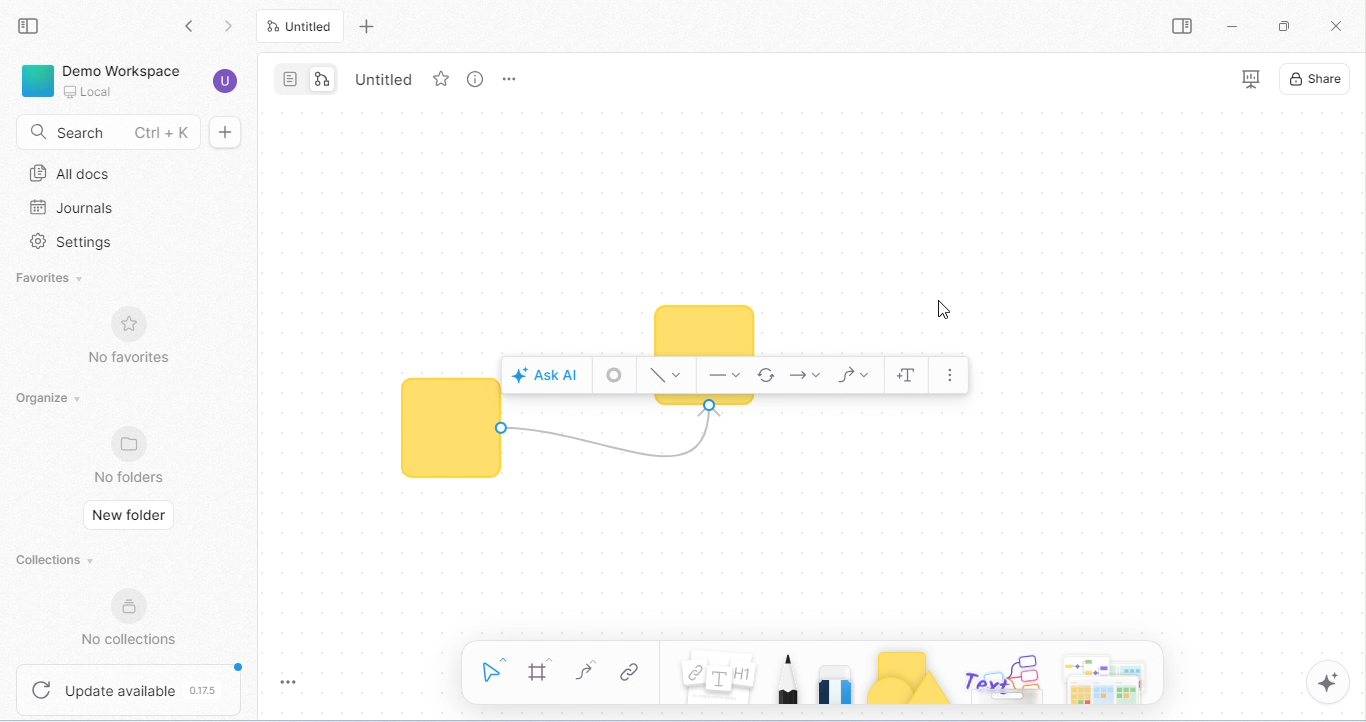 The image size is (1366, 722). I want to click on frame, so click(543, 671).